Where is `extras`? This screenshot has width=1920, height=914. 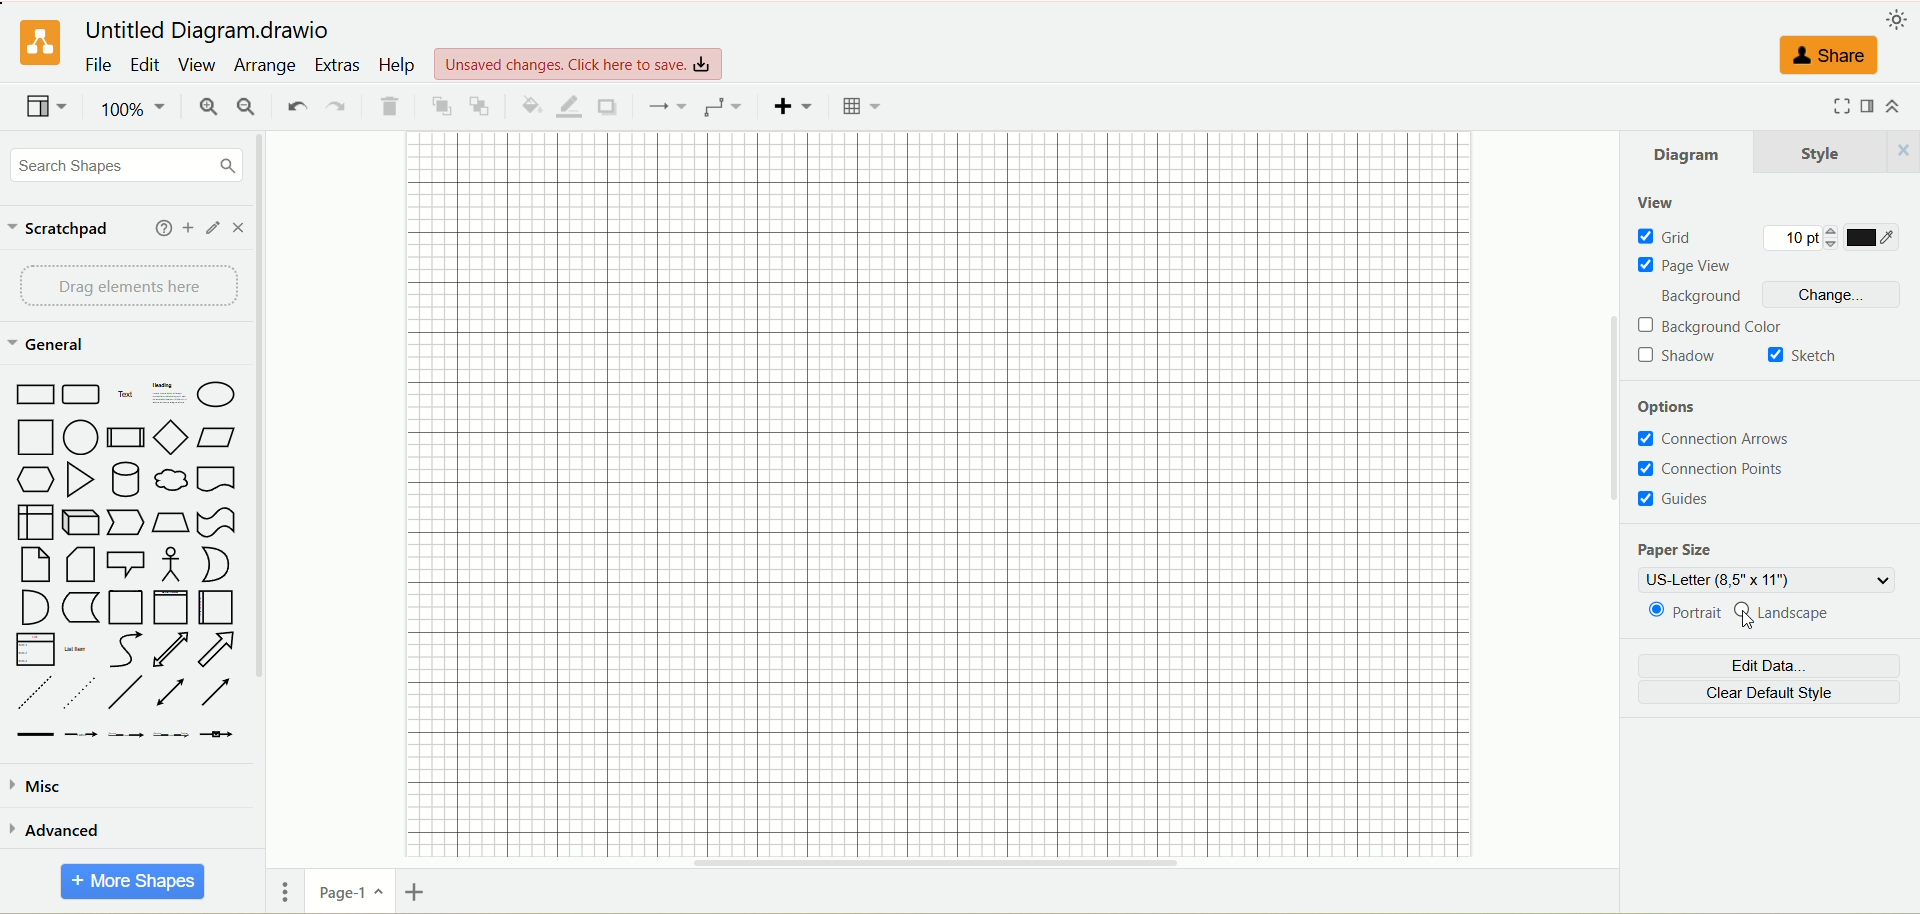 extras is located at coordinates (338, 63).